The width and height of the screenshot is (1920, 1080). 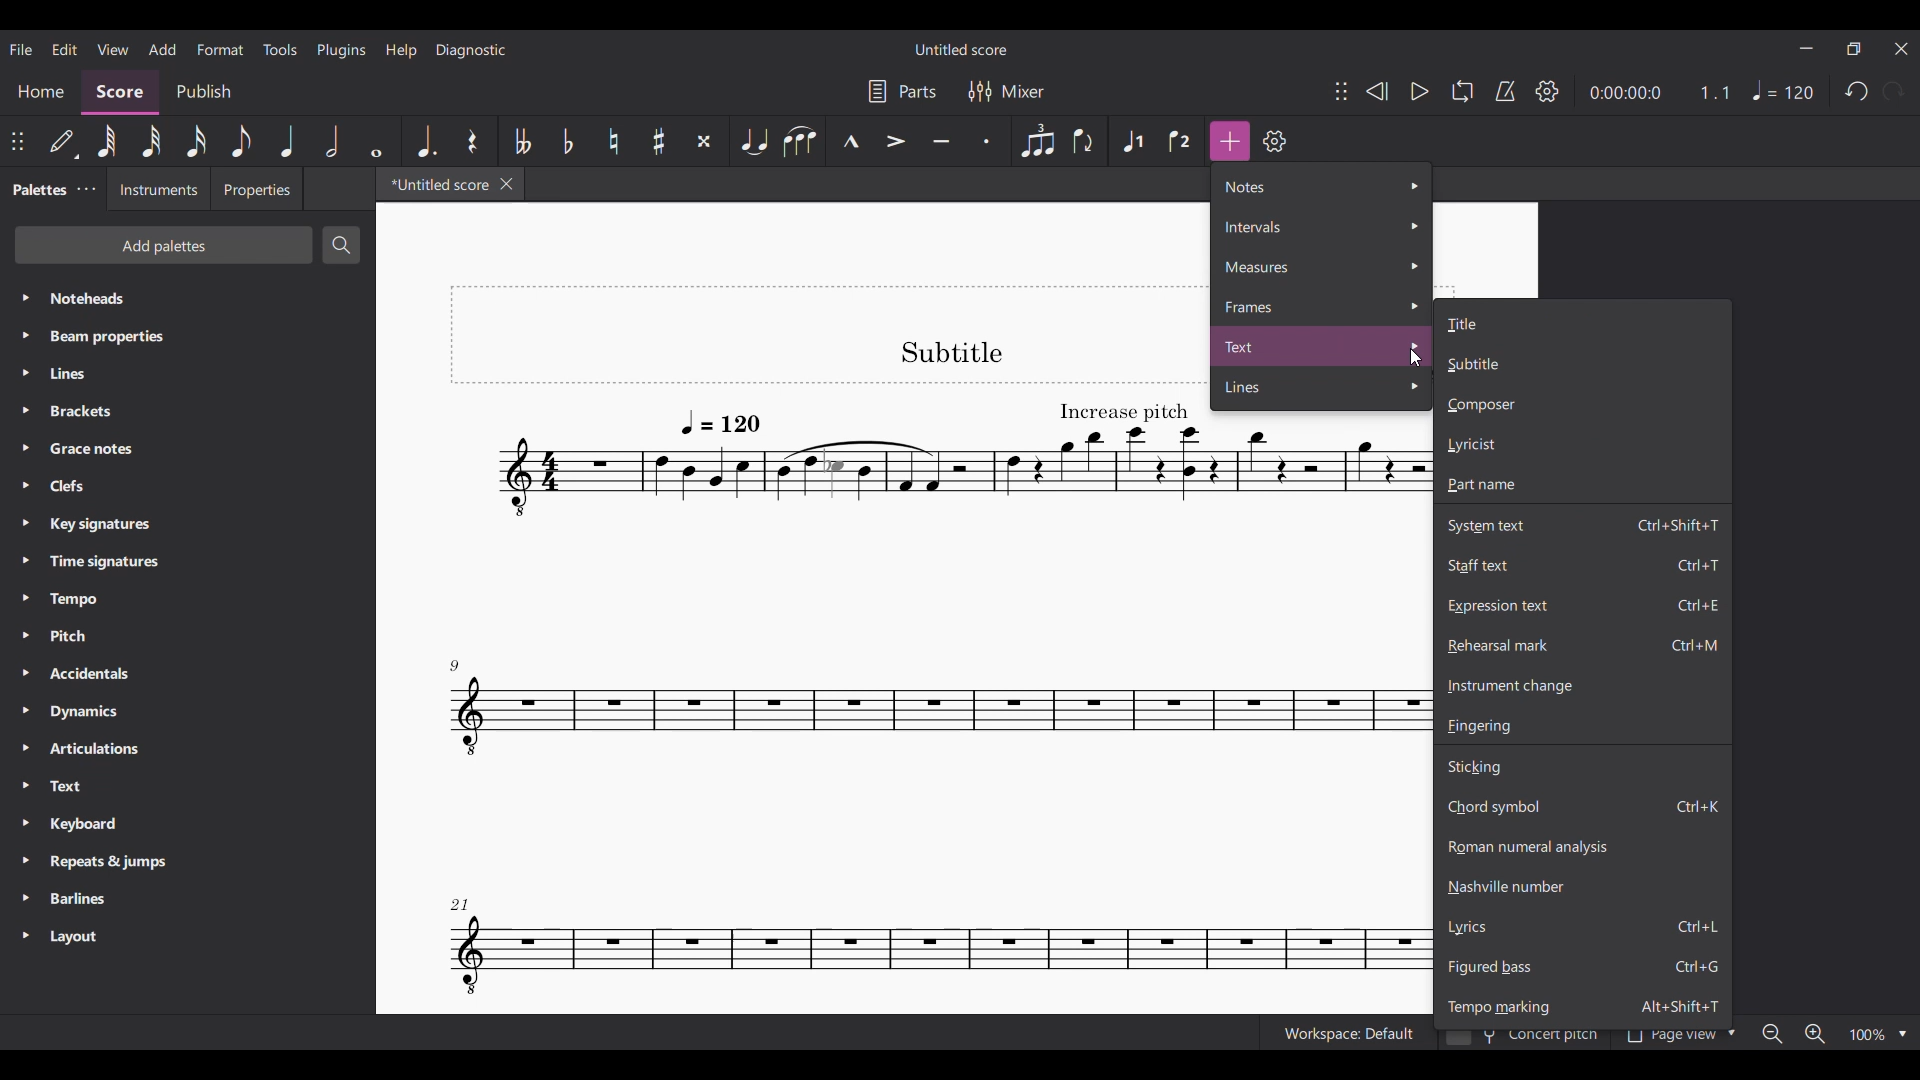 What do you see at coordinates (471, 50) in the screenshot?
I see `Diagnostic menu` at bounding box center [471, 50].